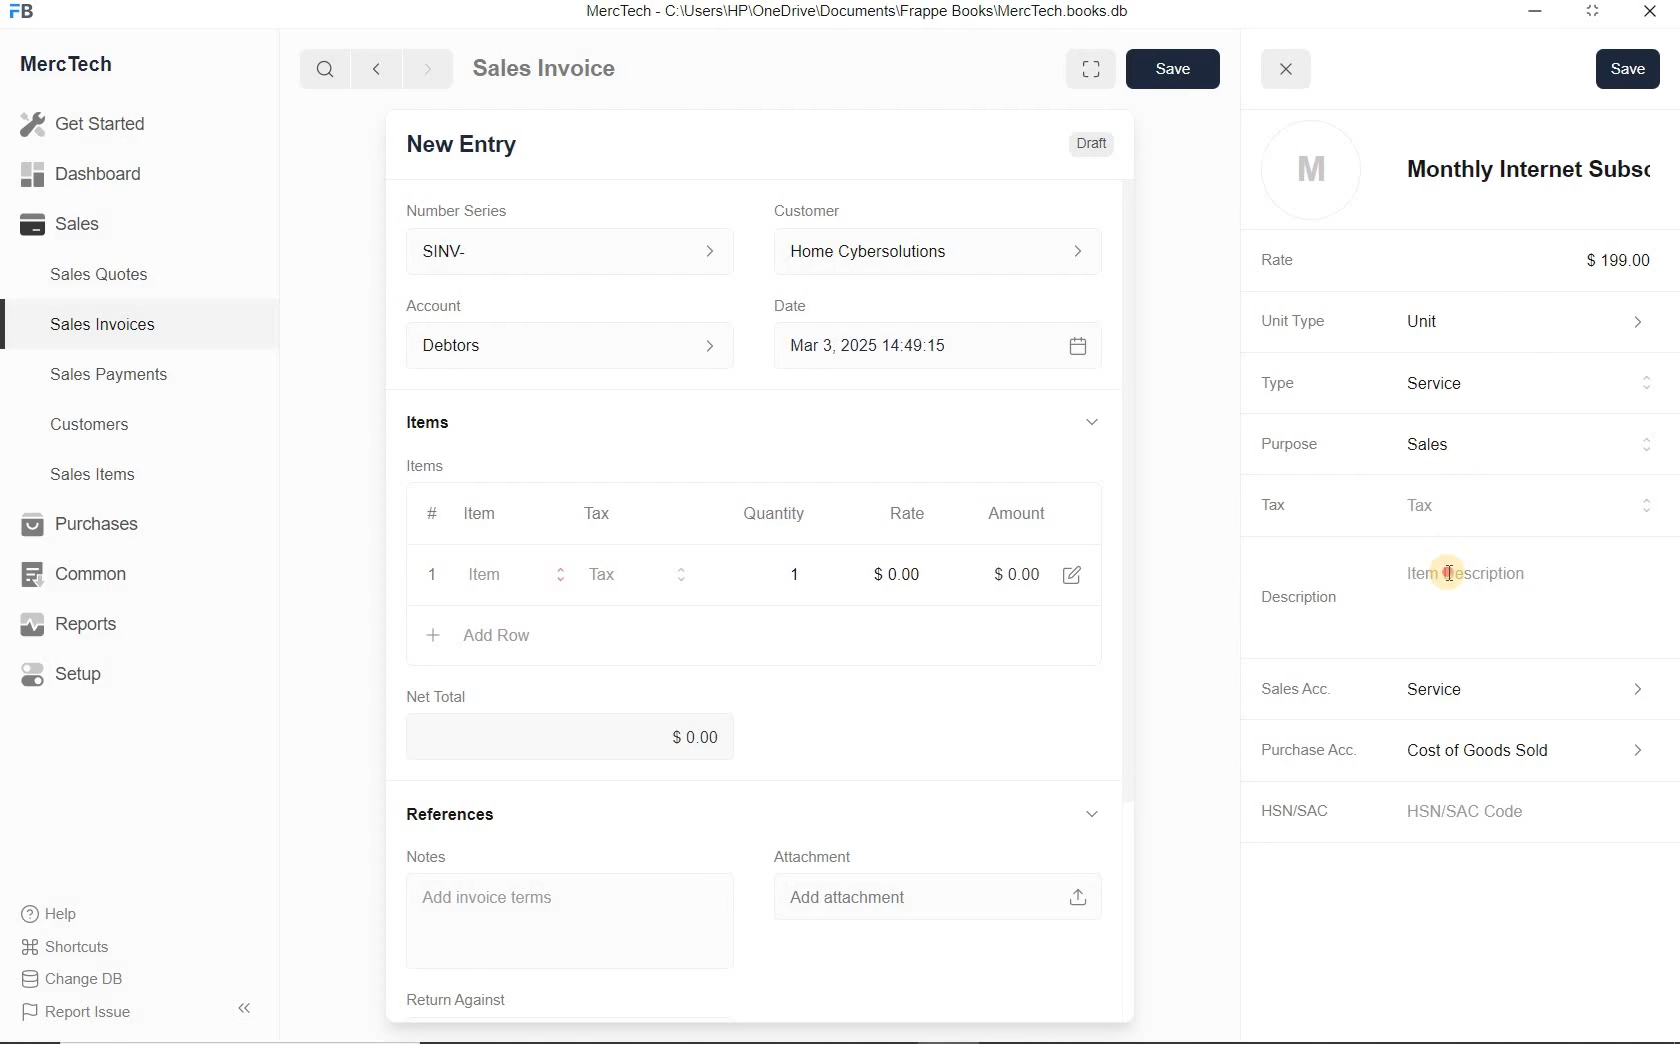 The width and height of the screenshot is (1680, 1044). What do you see at coordinates (379, 69) in the screenshot?
I see `Go back` at bounding box center [379, 69].